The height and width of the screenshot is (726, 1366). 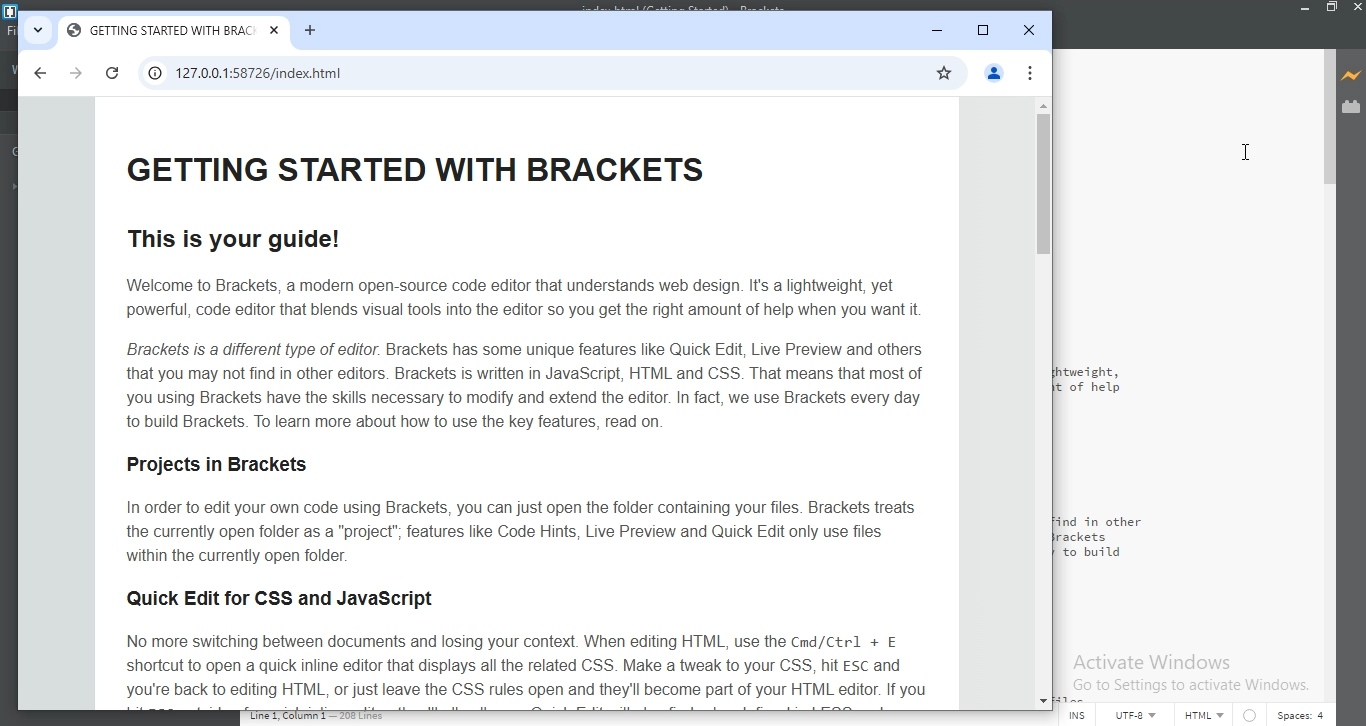 What do you see at coordinates (1024, 26) in the screenshot?
I see `close` at bounding box center [1024, 26].